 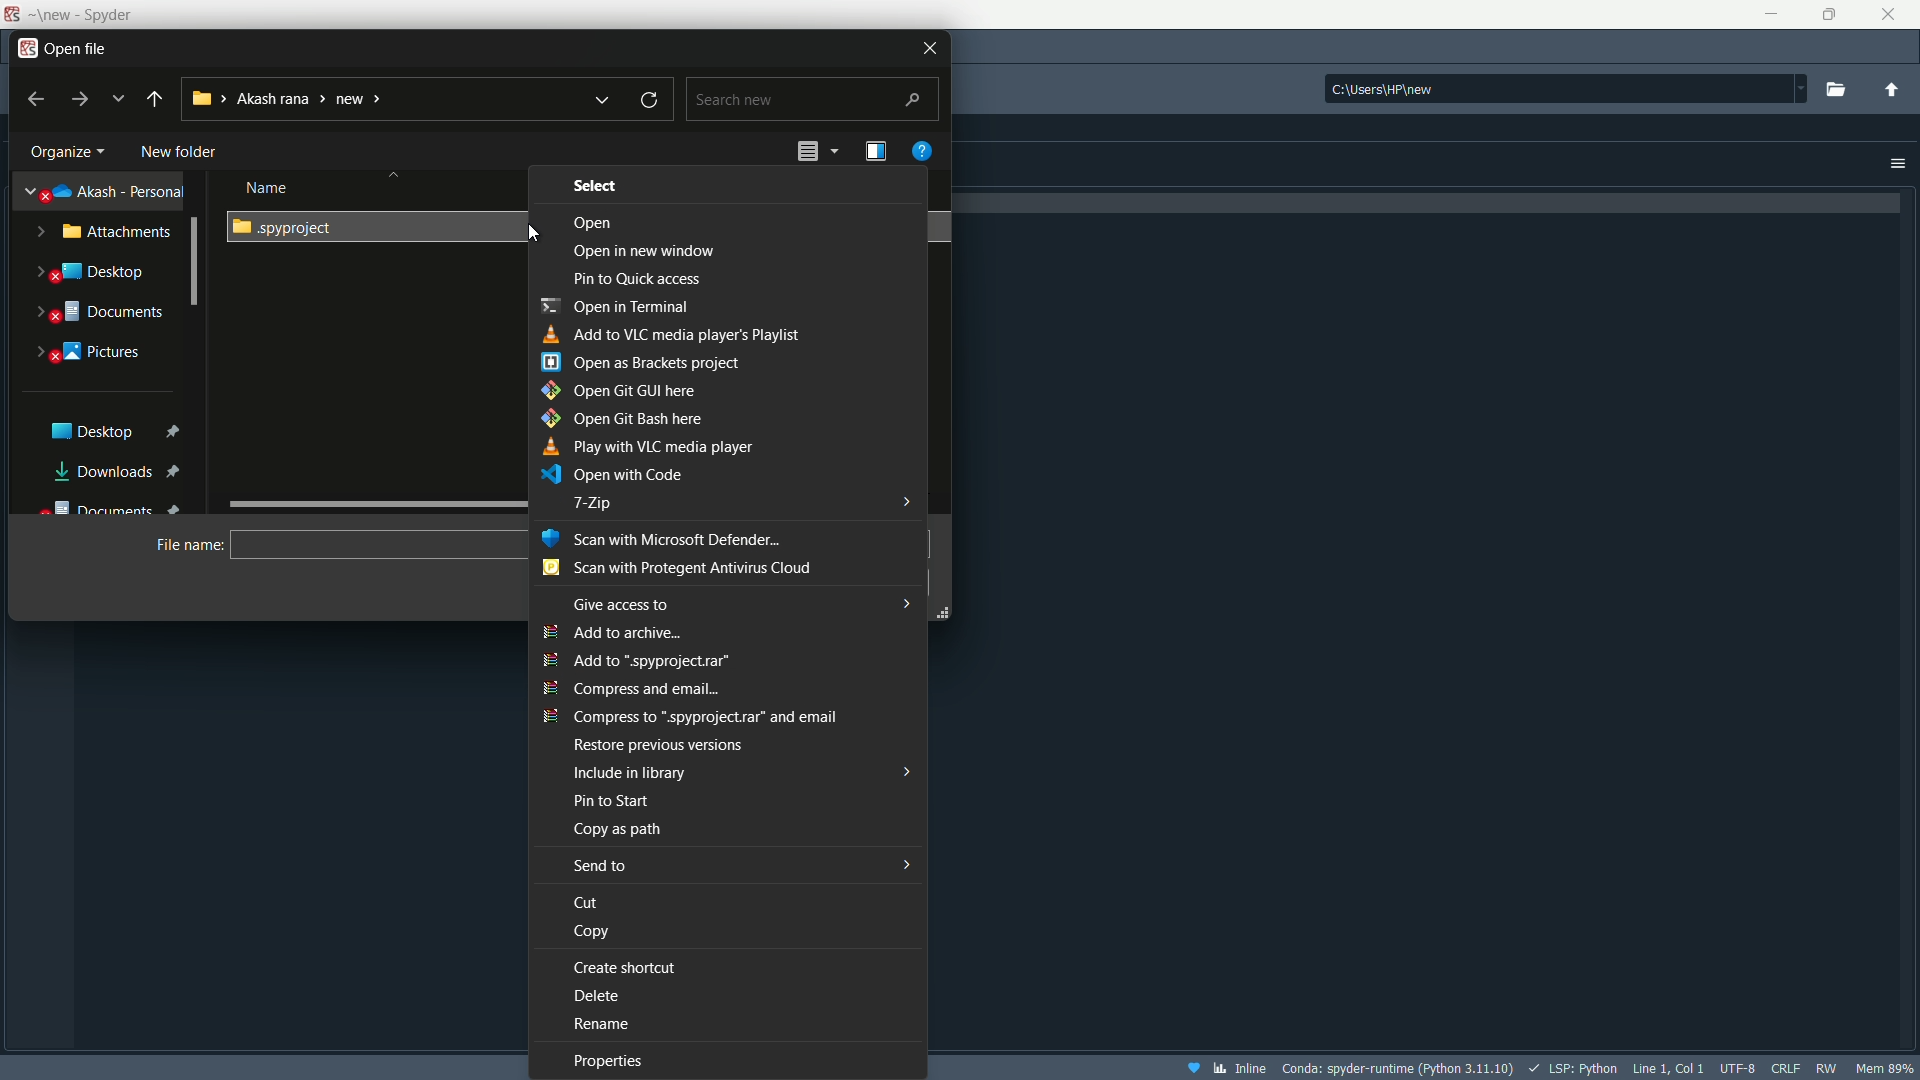 What do you see at coordinates (377, 226) in the screenshot?
I see `File folder` at bounding box center [377, 226].